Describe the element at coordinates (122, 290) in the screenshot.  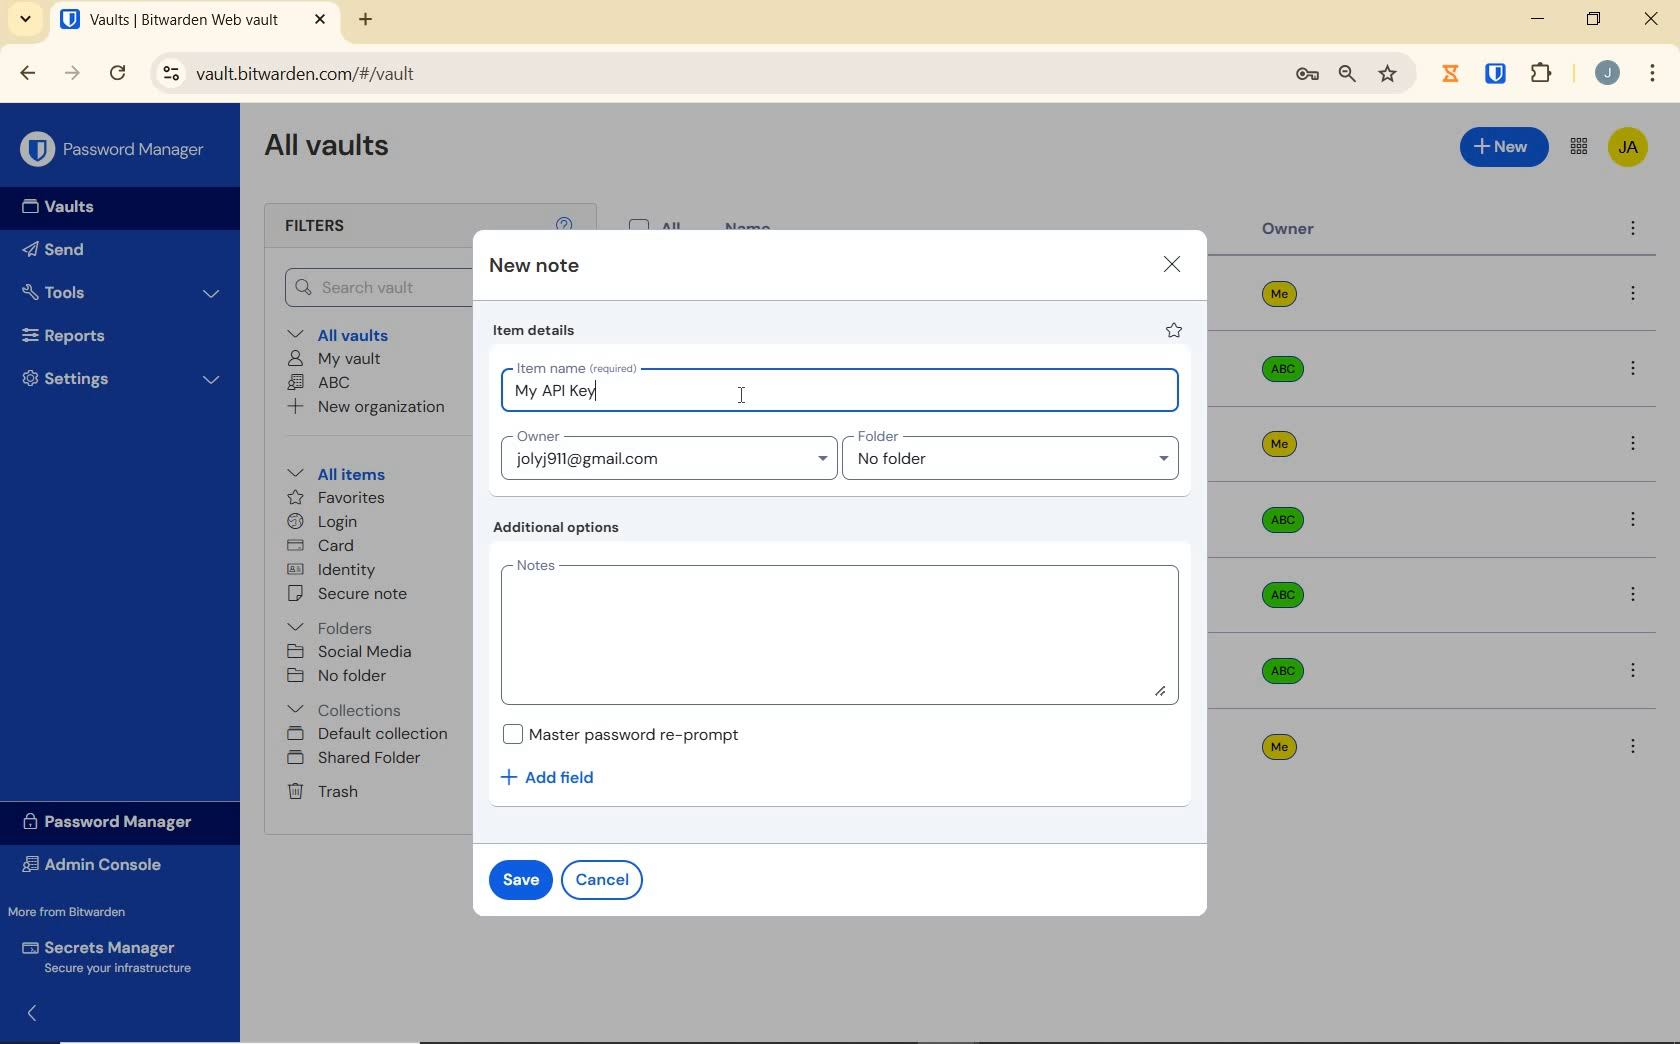
I see `Tools` at that location.